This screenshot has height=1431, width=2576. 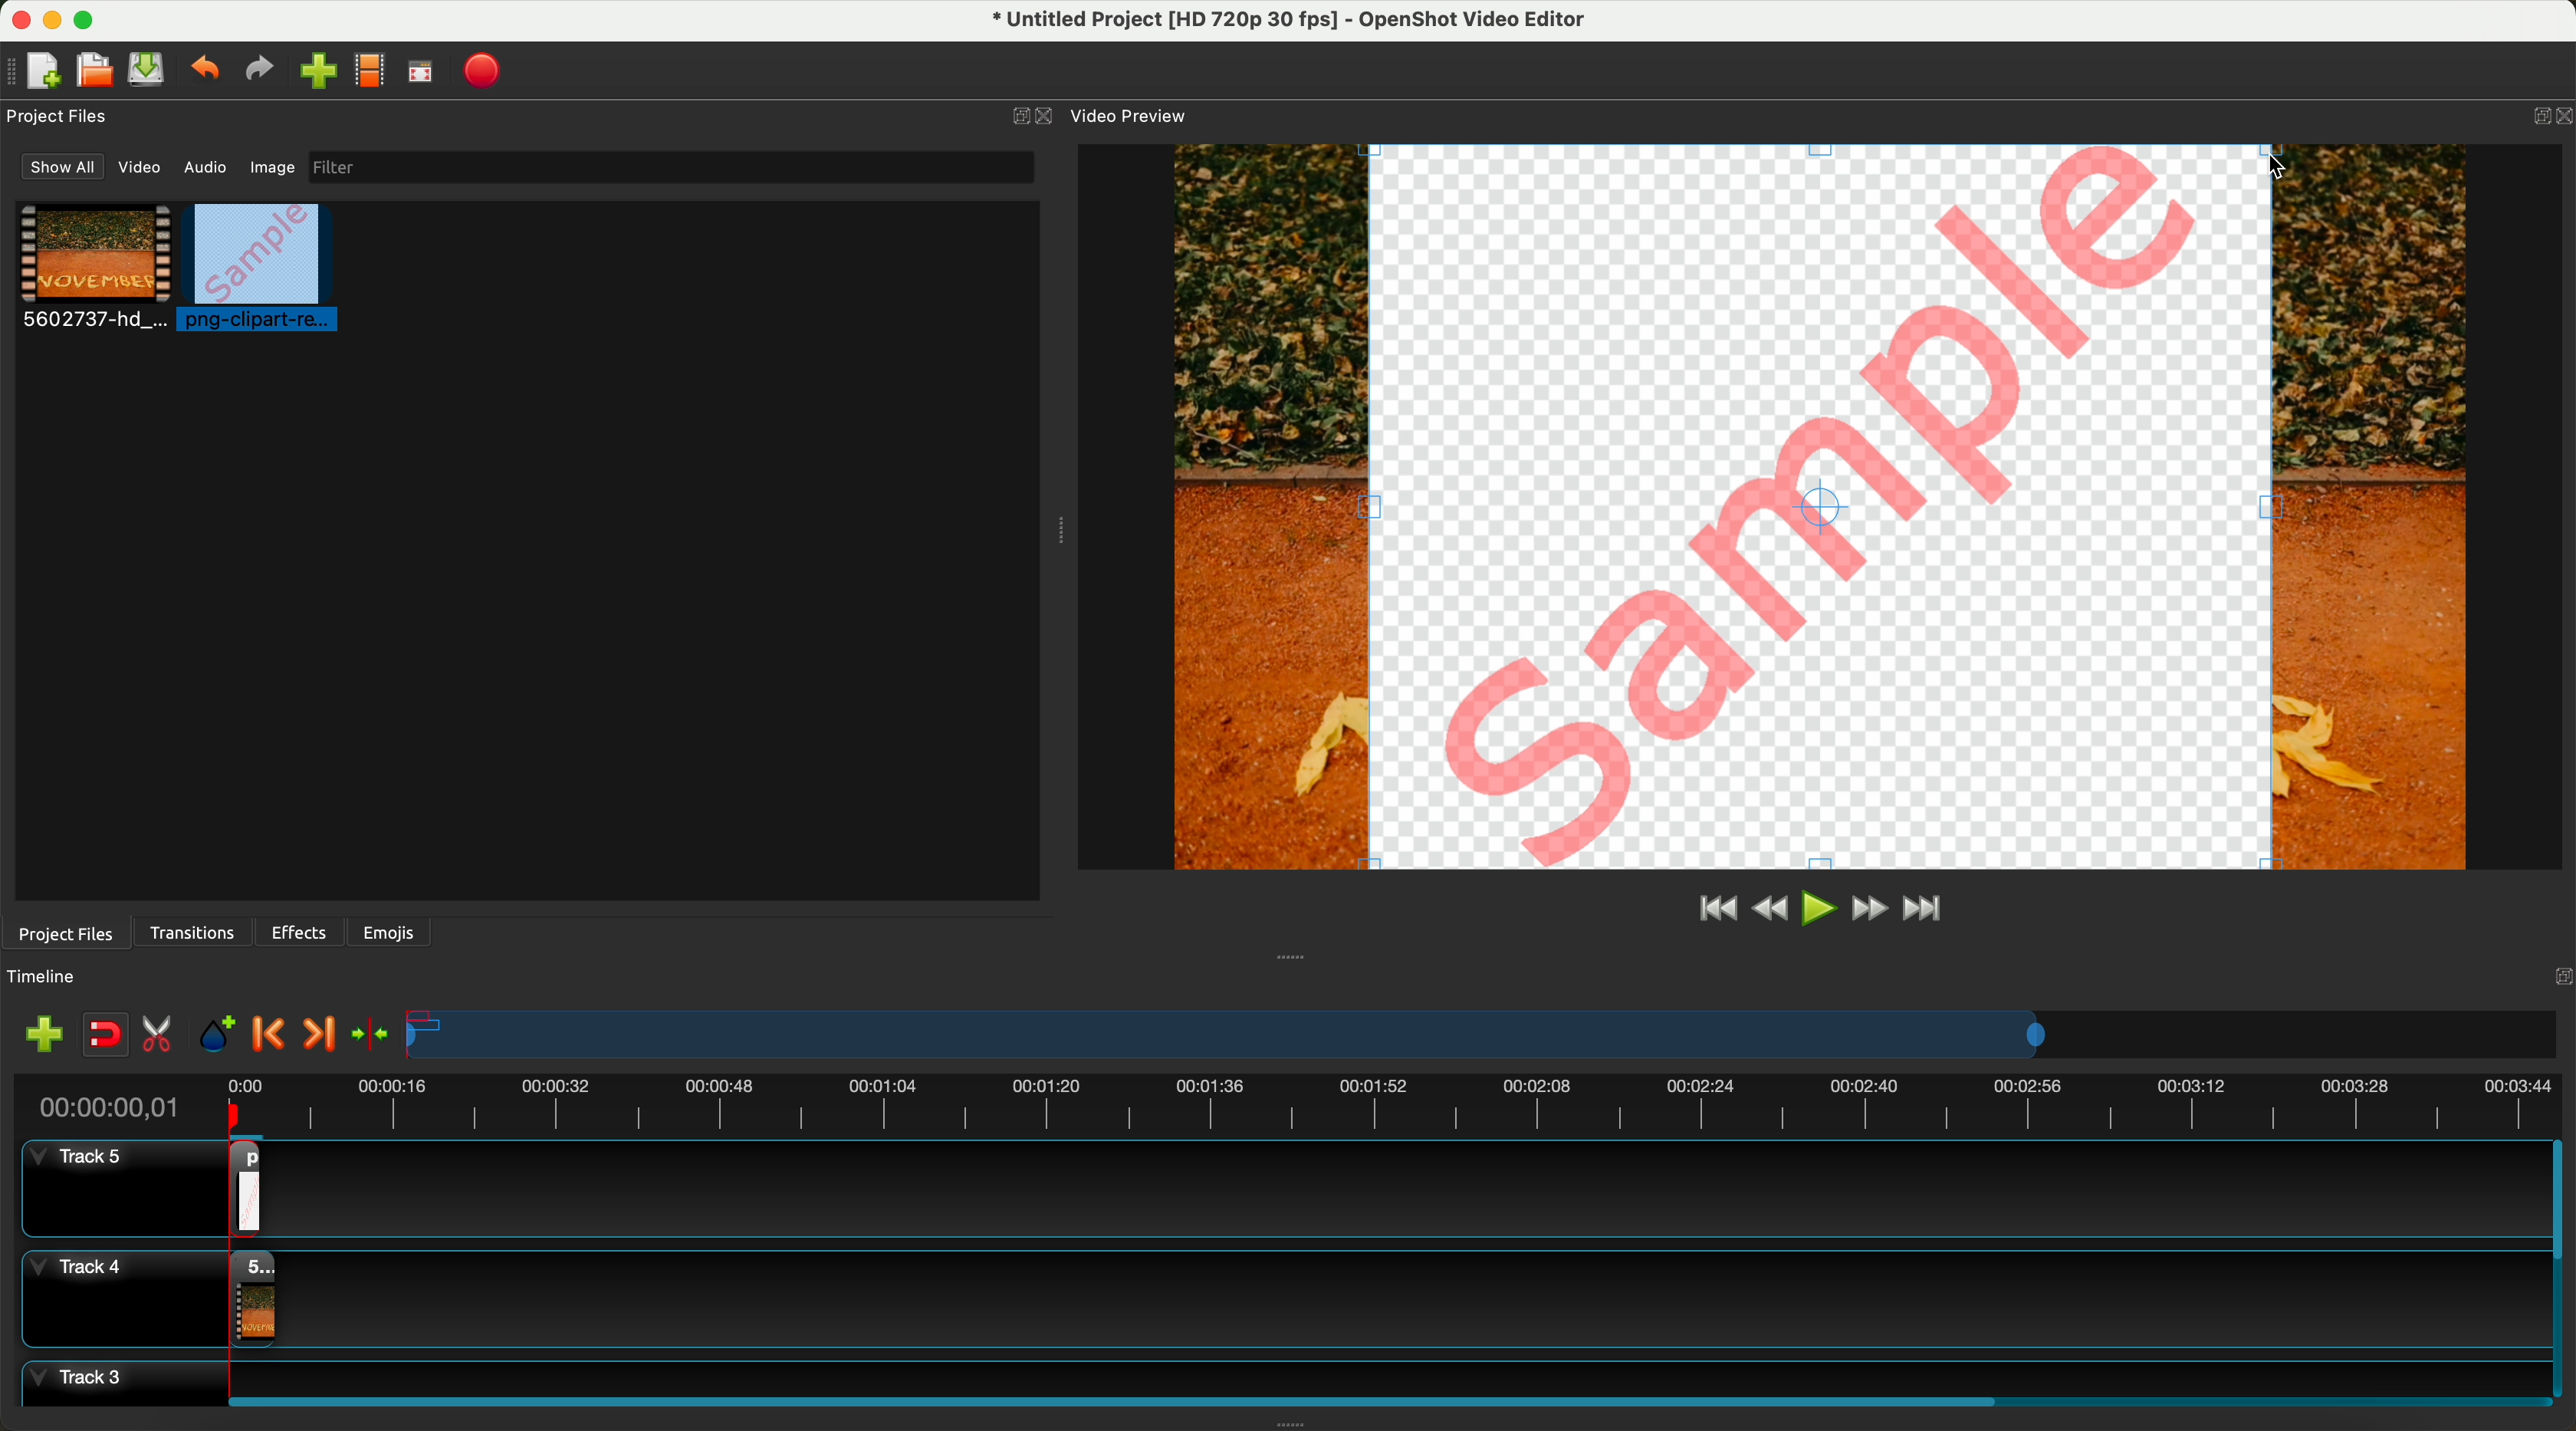 I want to click on click on import files, so click(x=322, y=73).